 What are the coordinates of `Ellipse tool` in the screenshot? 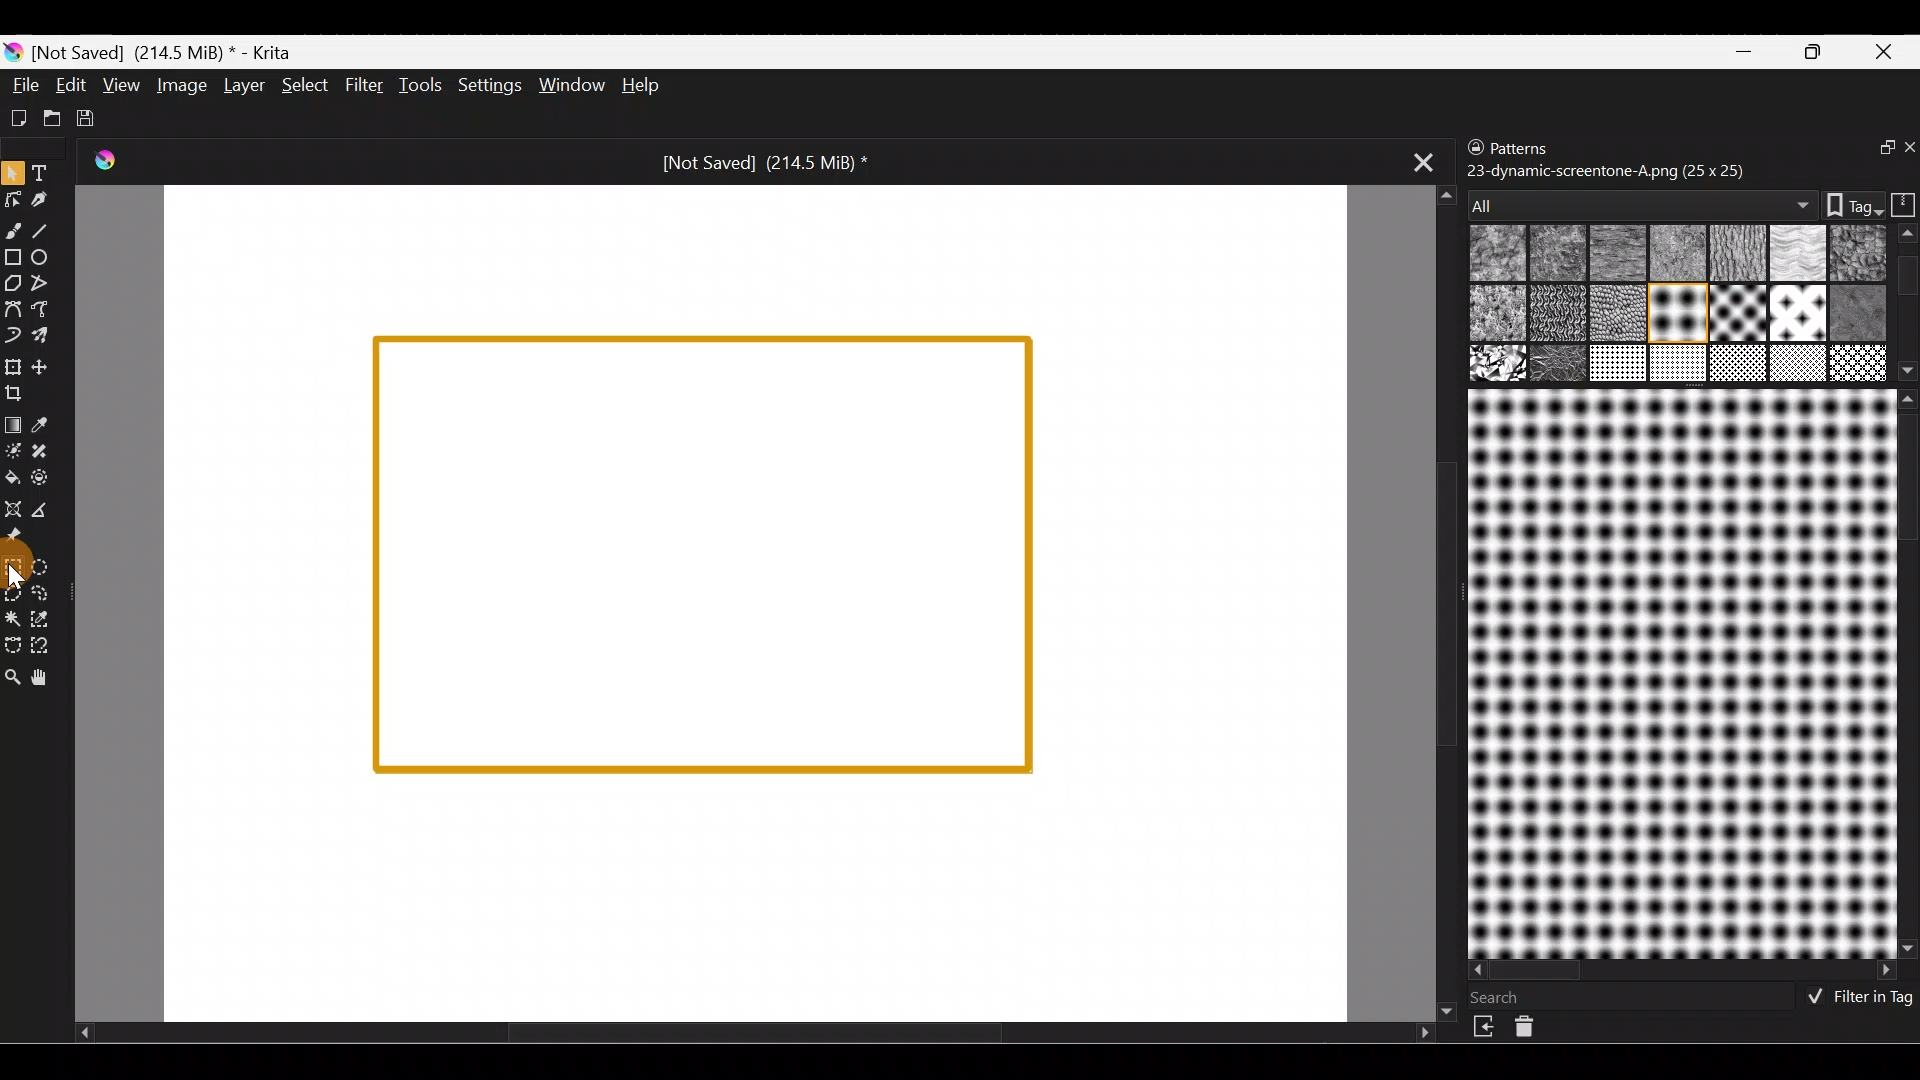 It's located at (49, 257).